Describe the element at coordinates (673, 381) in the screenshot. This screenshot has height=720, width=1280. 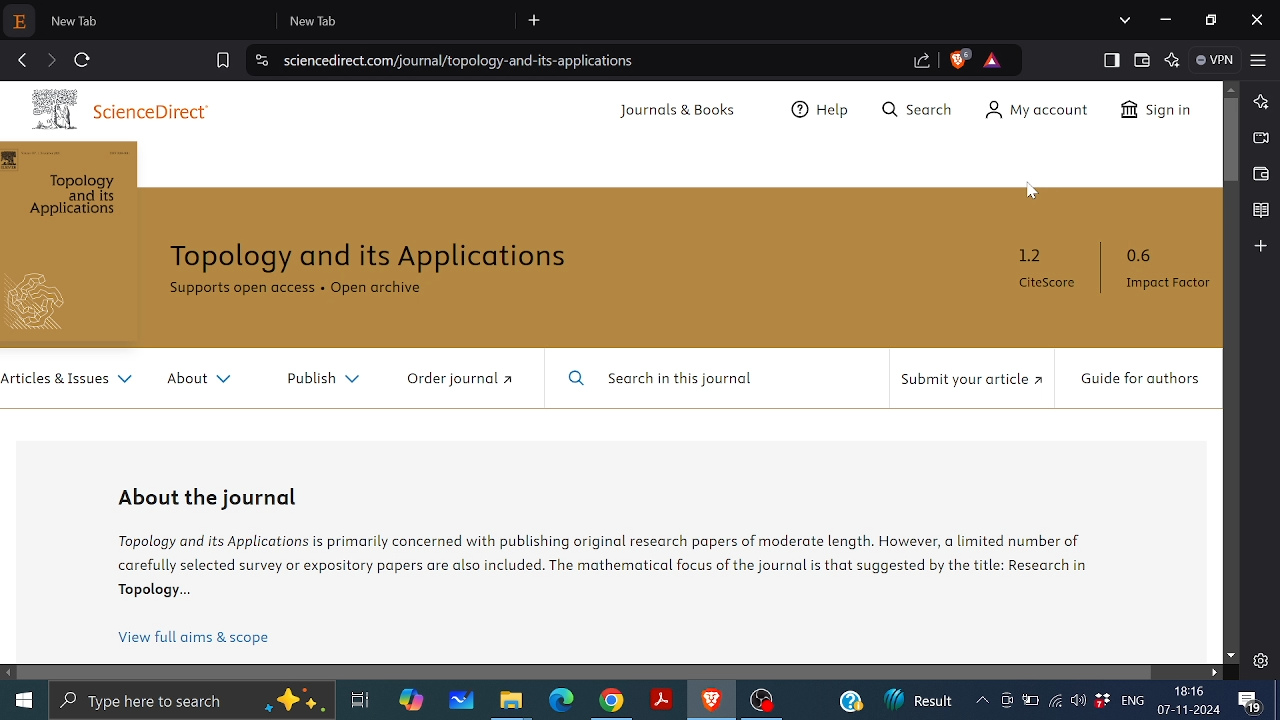
I see `Search in this journal` at that location.